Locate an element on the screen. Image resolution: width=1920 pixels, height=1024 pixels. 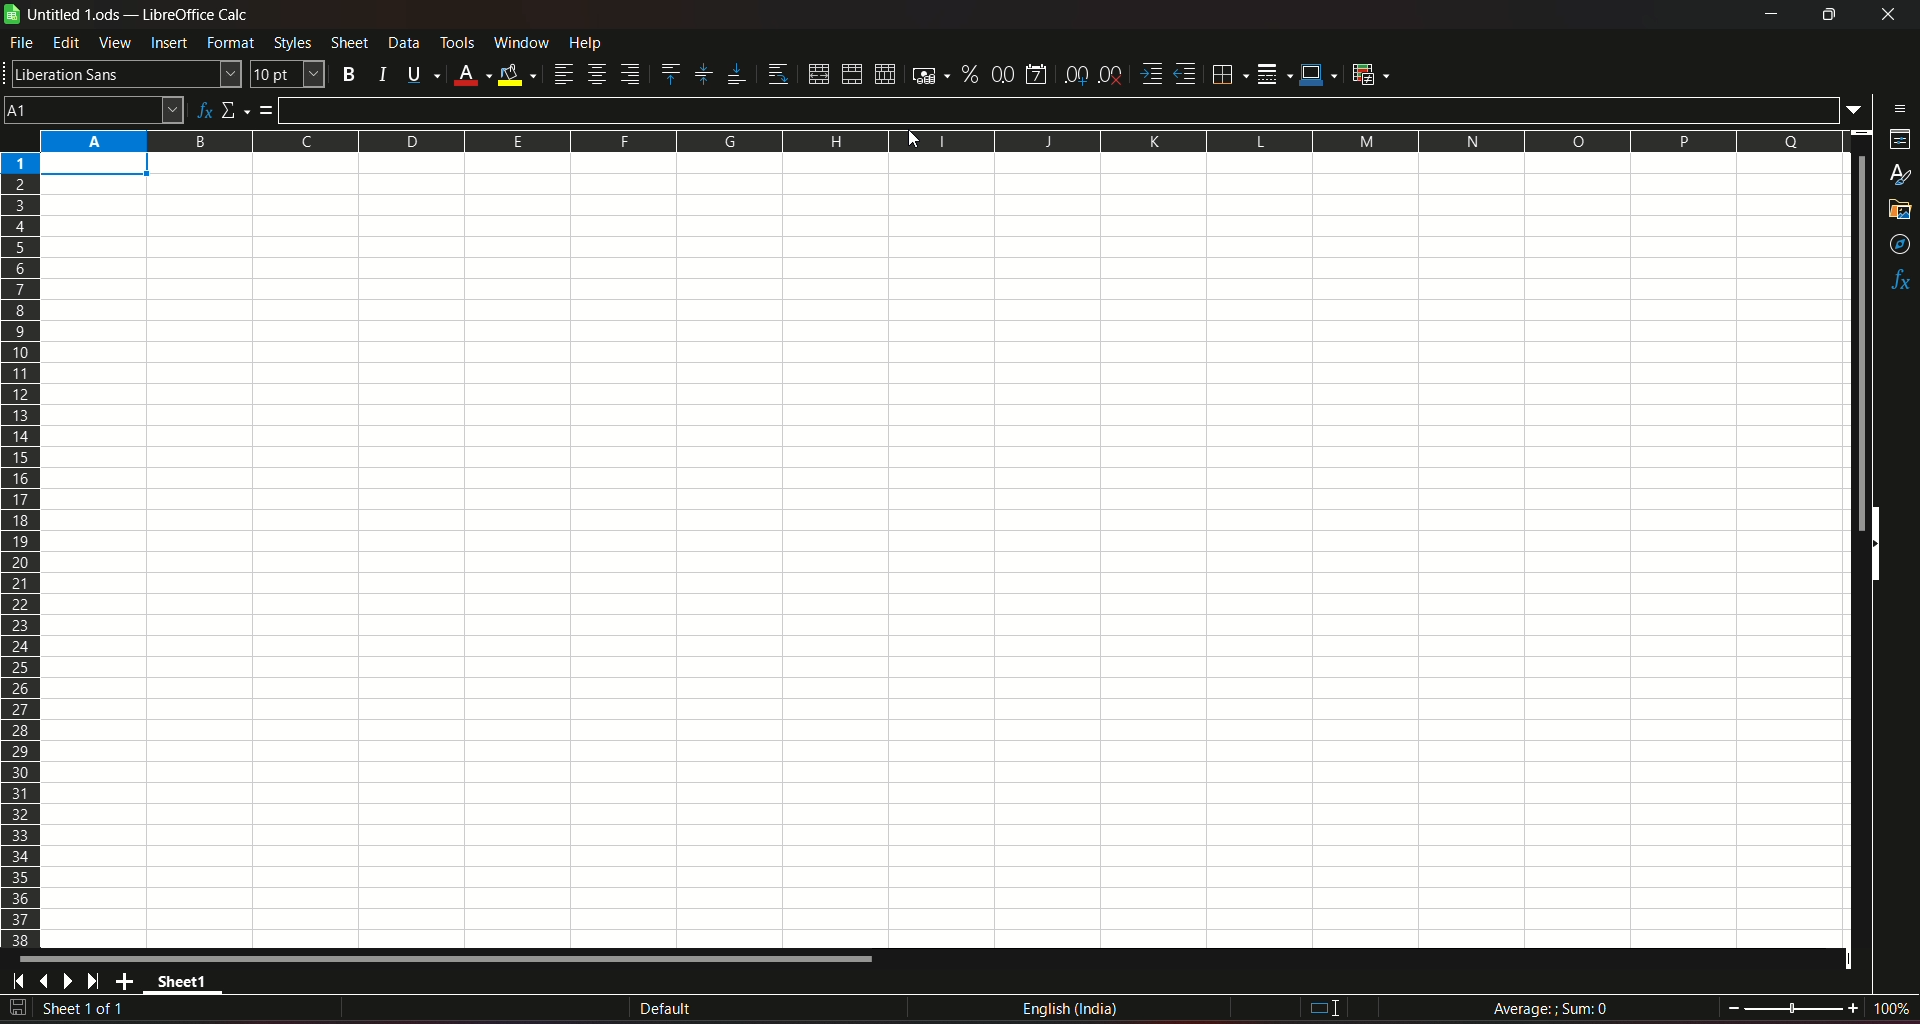
window is located at coordinates (521, 43).